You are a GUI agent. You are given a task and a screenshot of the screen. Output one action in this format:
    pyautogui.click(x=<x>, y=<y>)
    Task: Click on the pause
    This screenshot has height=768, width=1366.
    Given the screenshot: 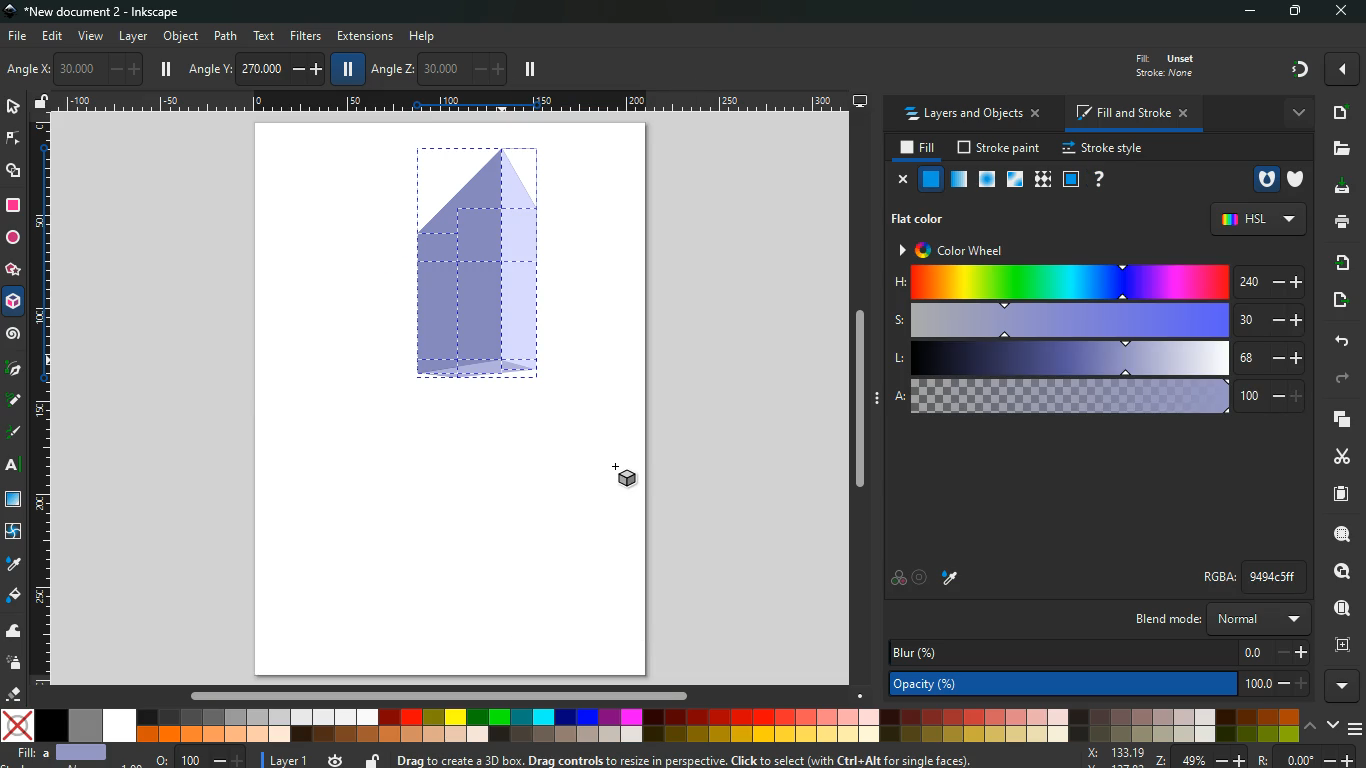 What is the action you would take?
    pyautogui.click(x=530, y=70)
    